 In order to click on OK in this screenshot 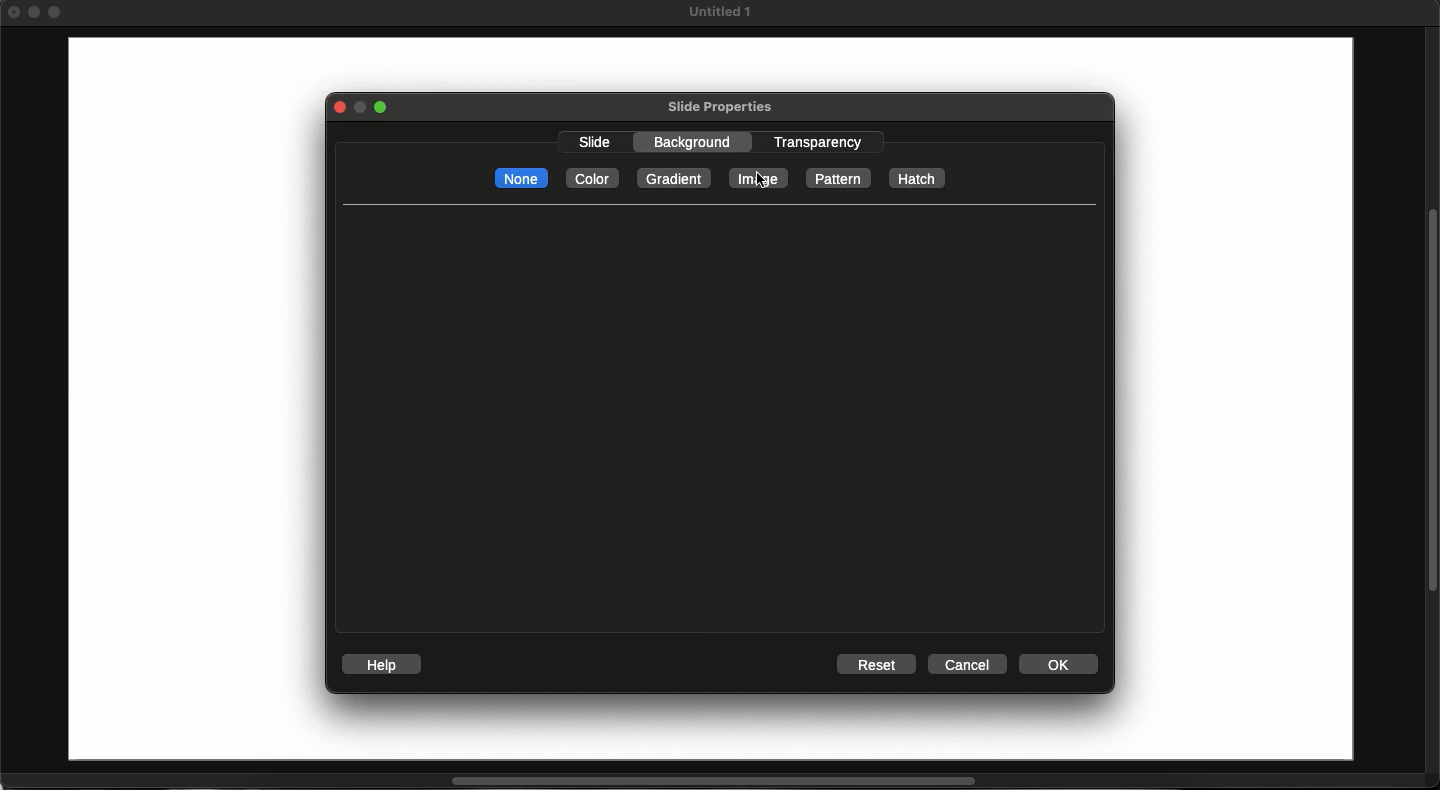, I will do `click(1060, 663)`.